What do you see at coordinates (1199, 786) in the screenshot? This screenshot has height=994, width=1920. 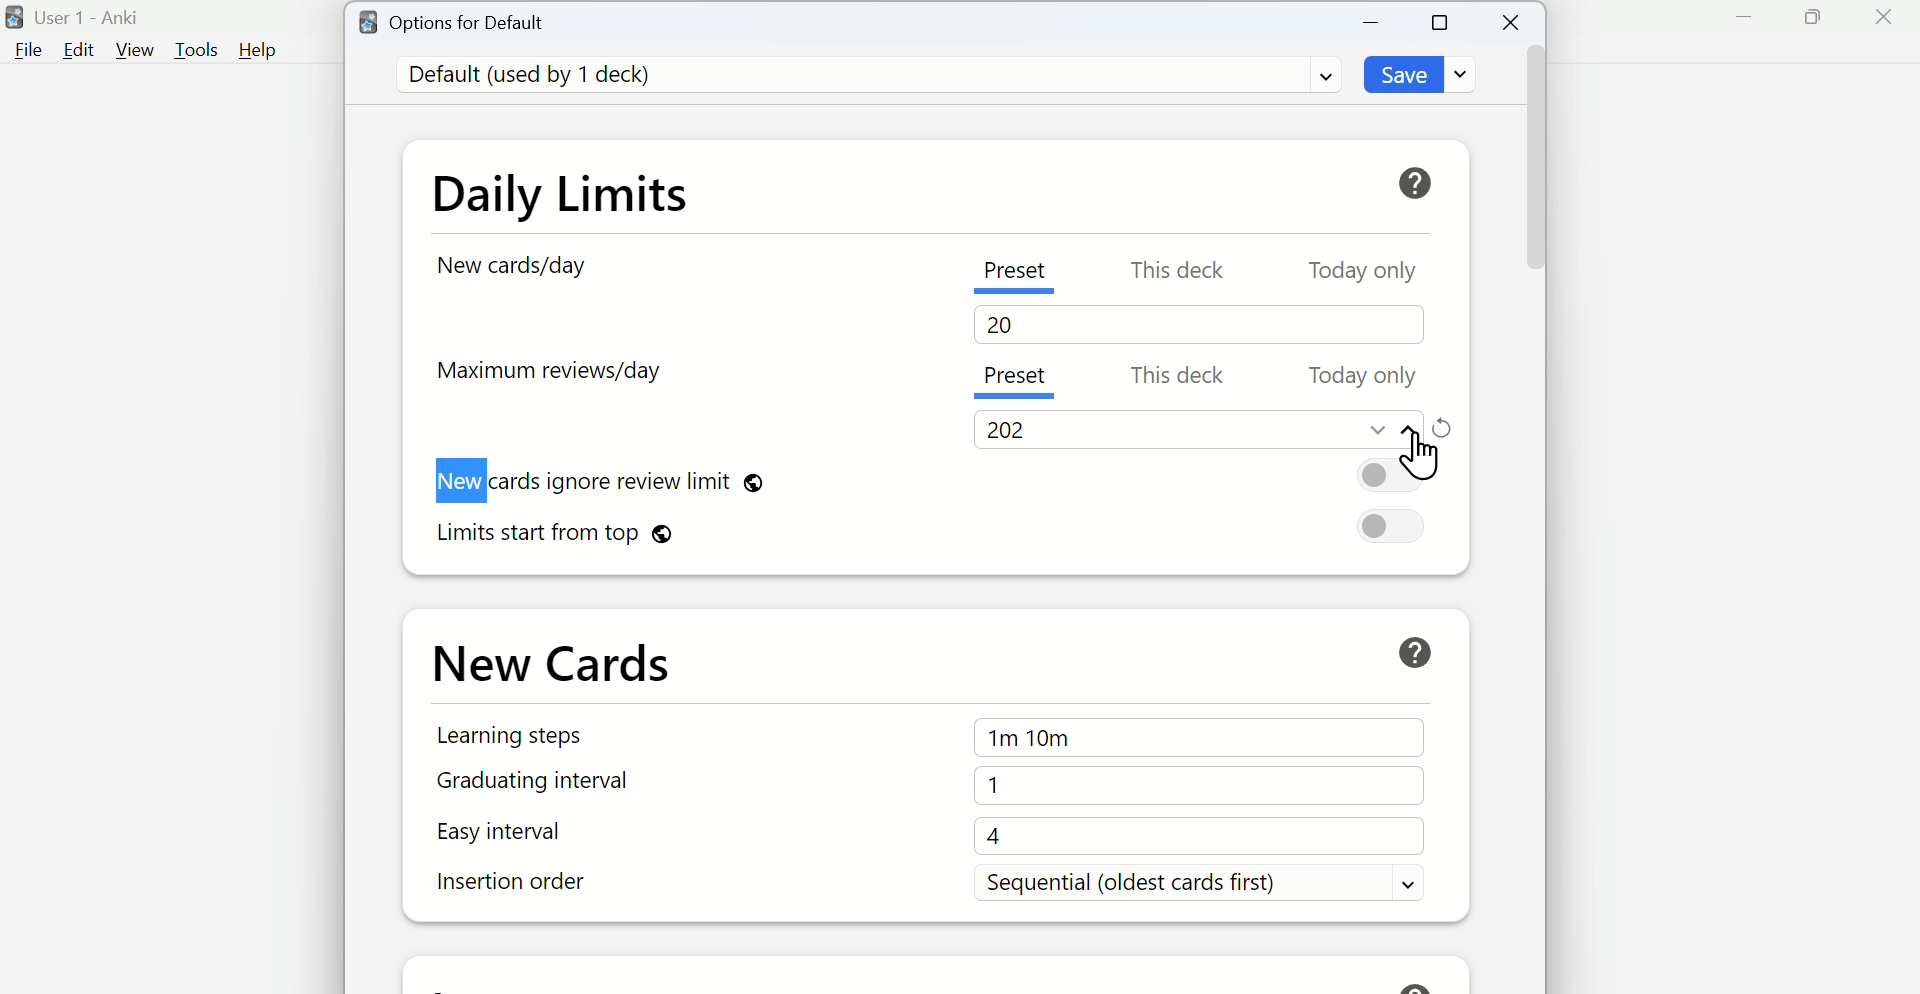 I see `1` at bounding box center [1199, 786].